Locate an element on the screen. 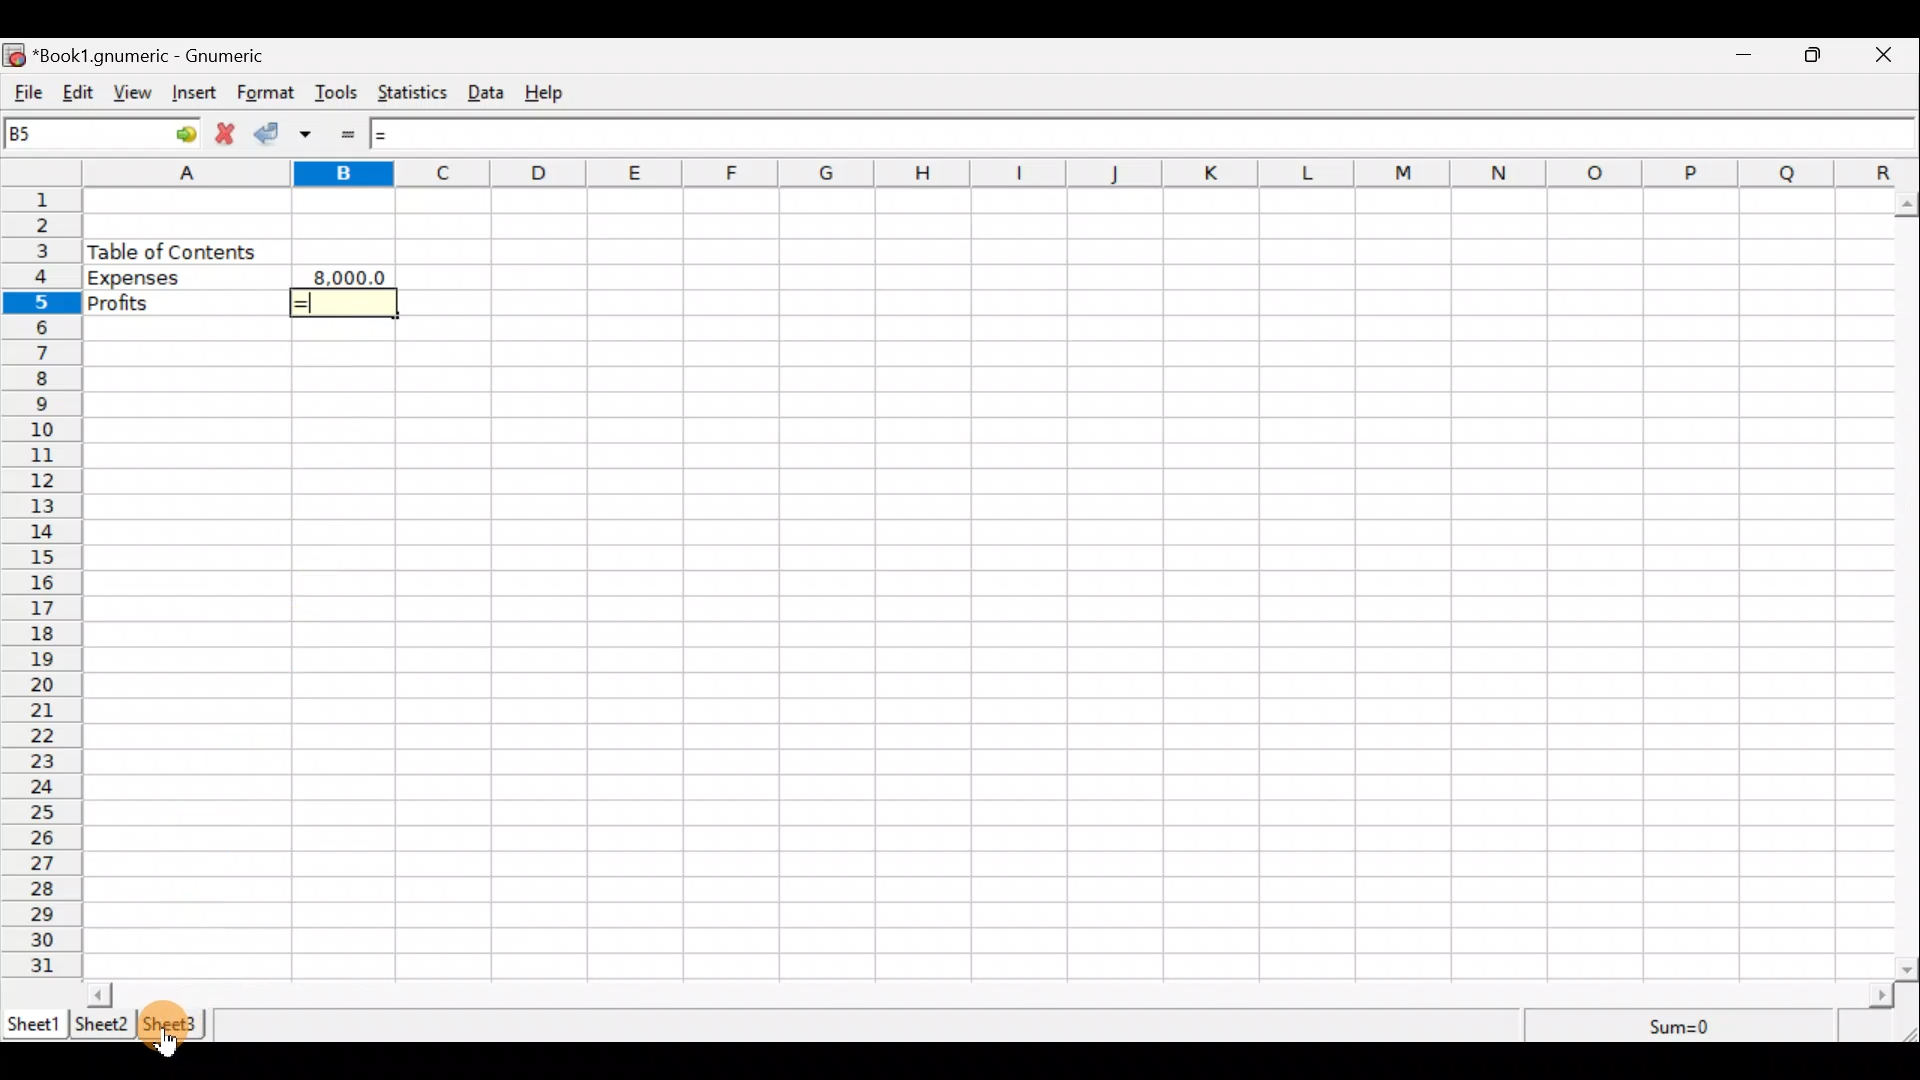 Image resolution: width=1920 pixels, height=1080 pixels. Cells is located at coordinates (1166, 579).